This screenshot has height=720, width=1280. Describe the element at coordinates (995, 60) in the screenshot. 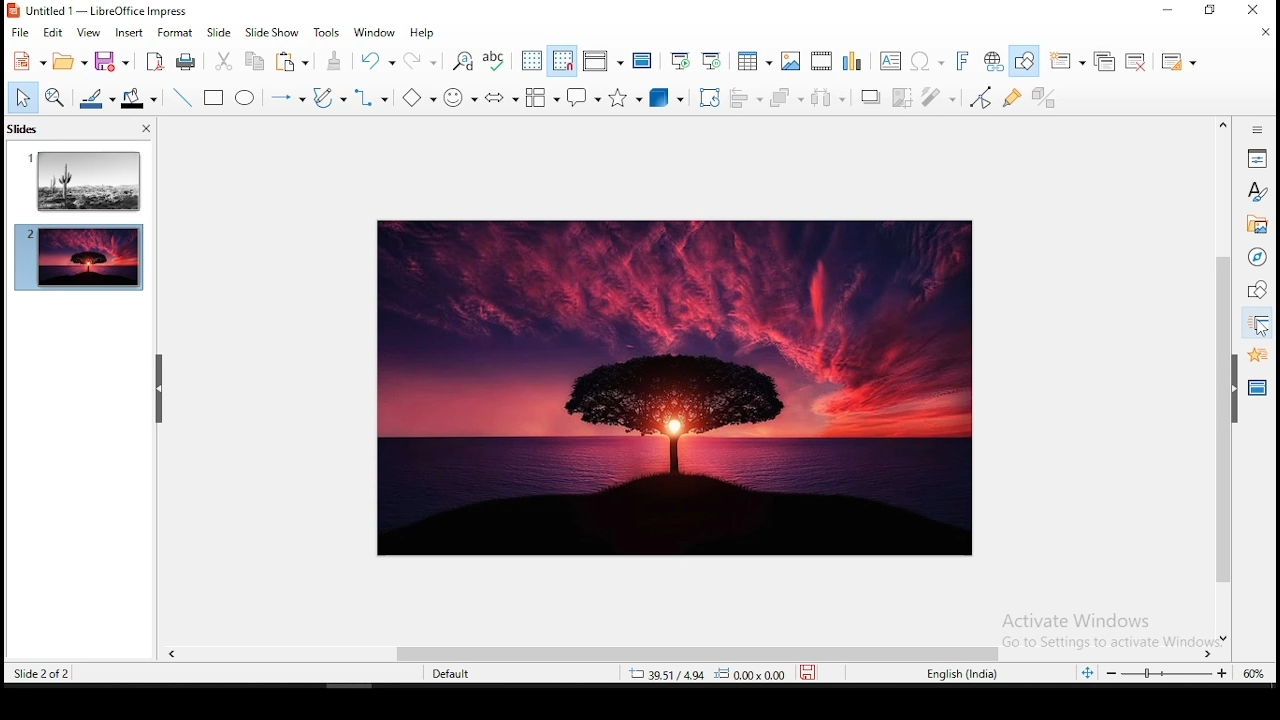

I see `hyperlink` at that location.